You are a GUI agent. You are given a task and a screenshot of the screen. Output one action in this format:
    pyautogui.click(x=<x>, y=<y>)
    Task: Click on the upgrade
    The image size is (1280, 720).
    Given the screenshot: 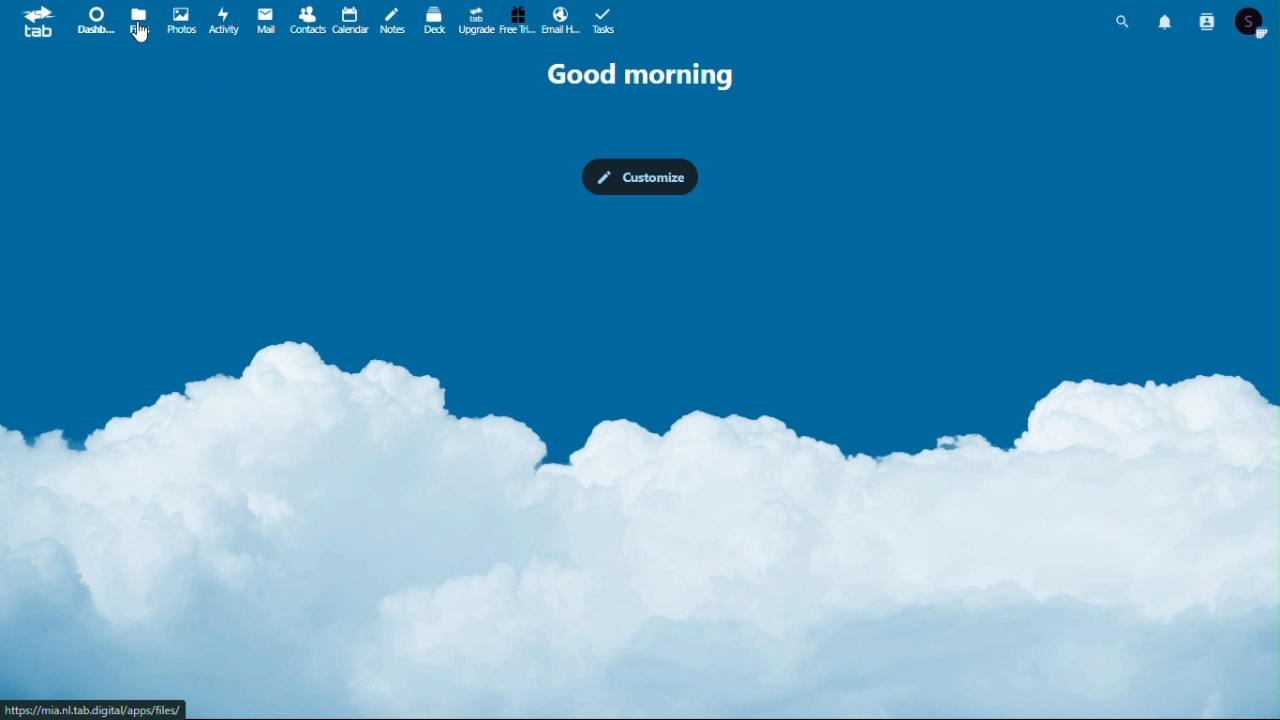 What is the action you would take?
    pyautogui.click(x=472, y=21)
    